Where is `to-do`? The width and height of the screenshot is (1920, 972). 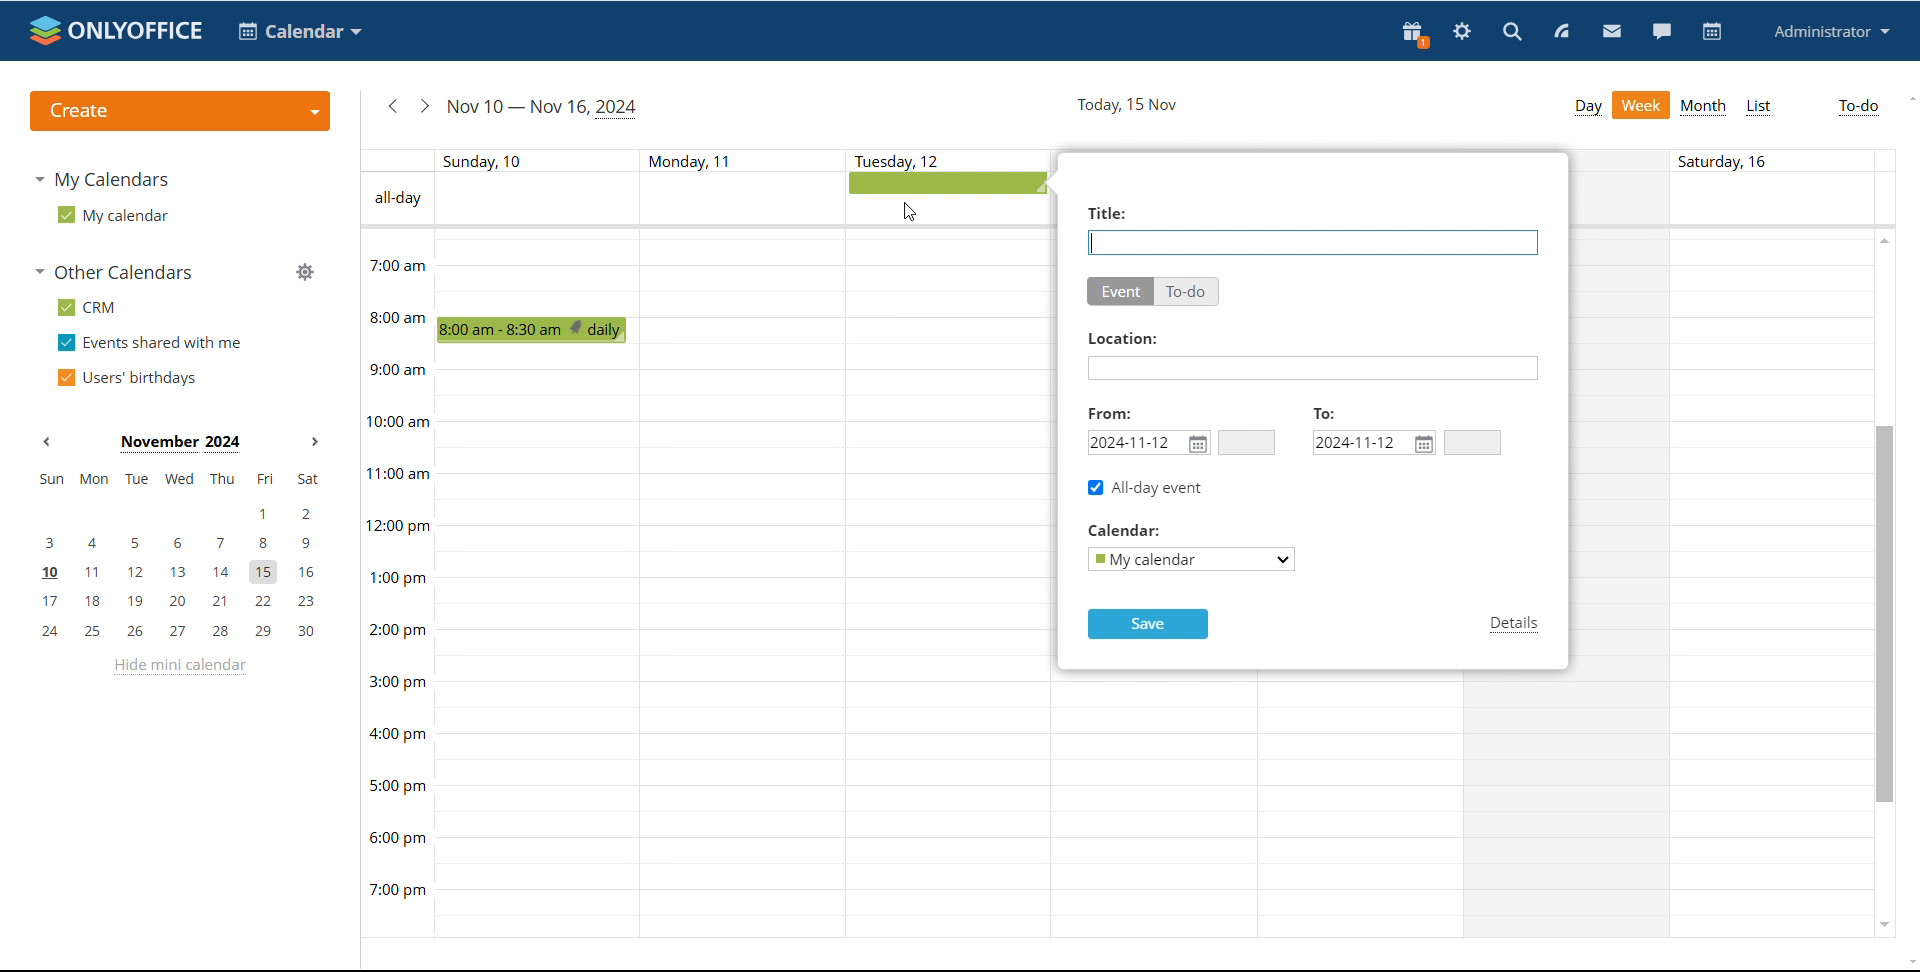 to-do is located at coordinates (1859, 108).